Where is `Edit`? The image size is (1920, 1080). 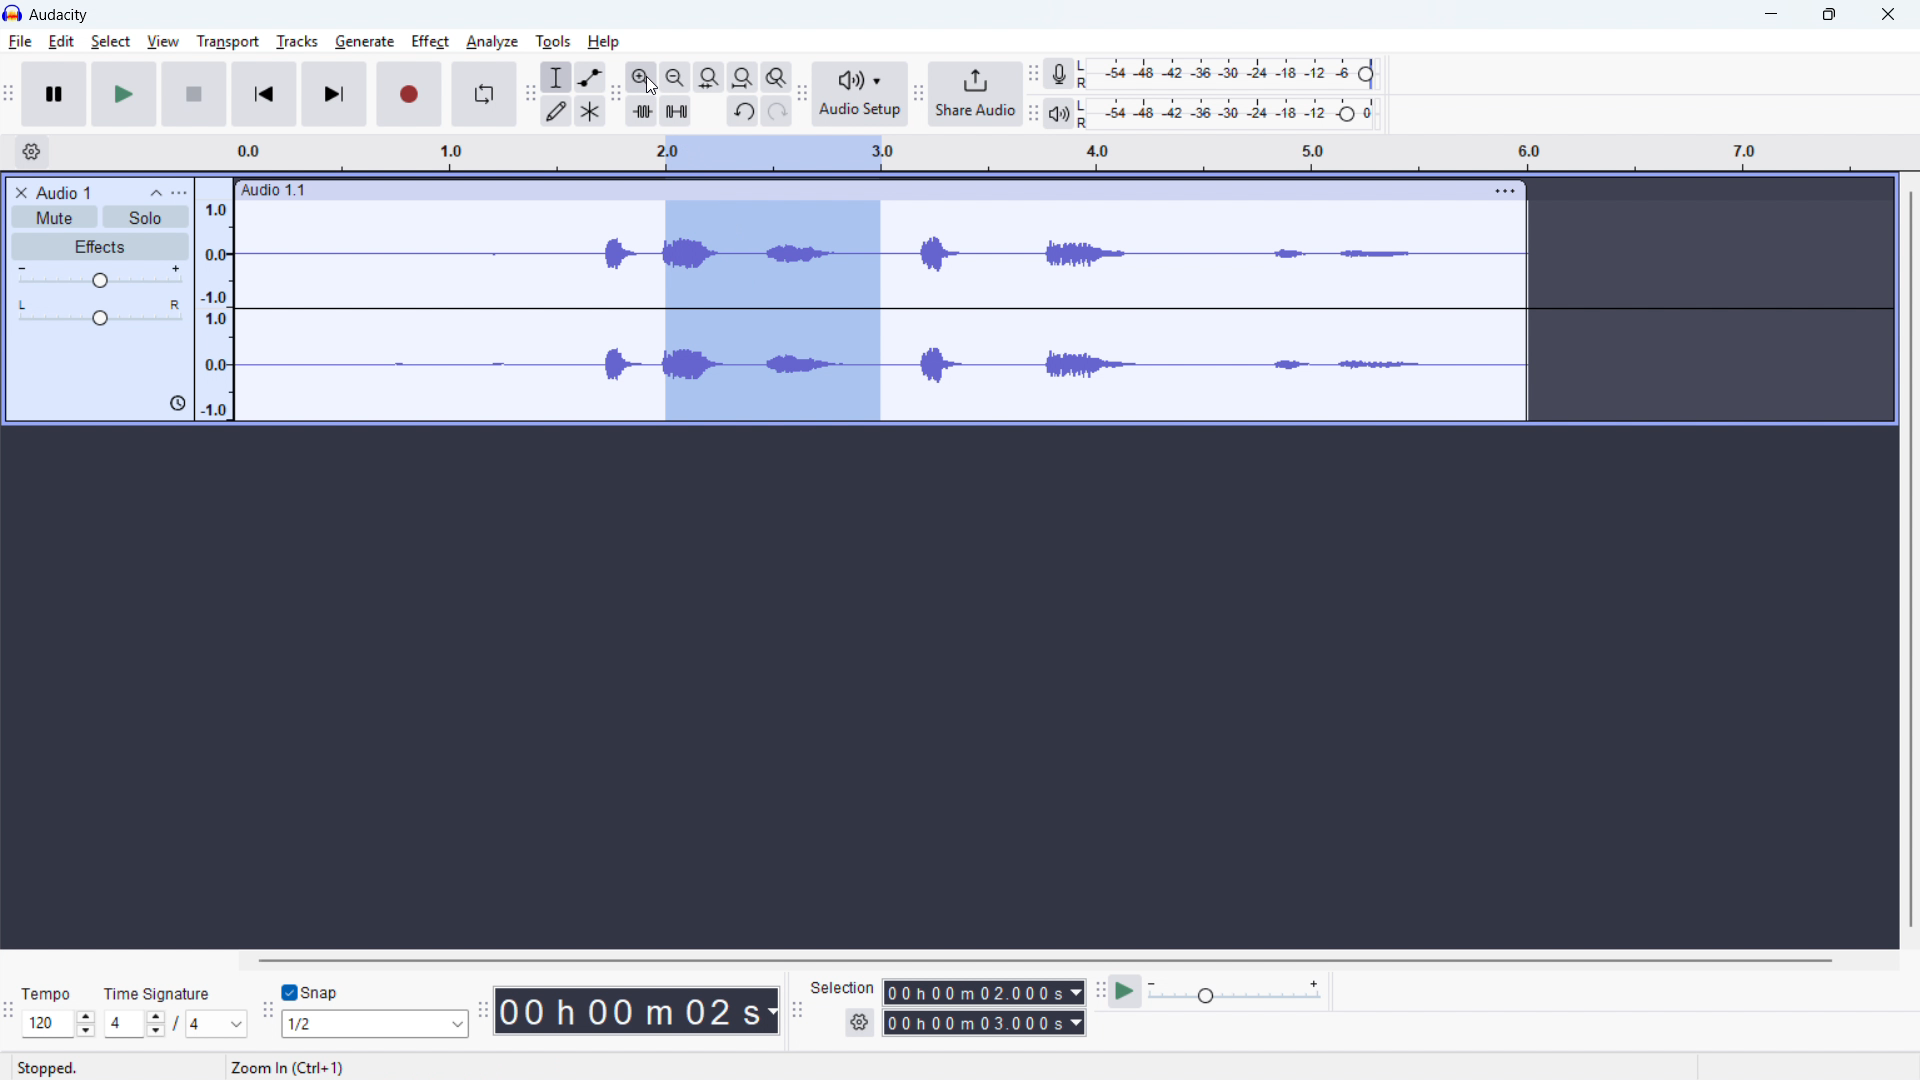 Edit is located at coordinates (60, 42).